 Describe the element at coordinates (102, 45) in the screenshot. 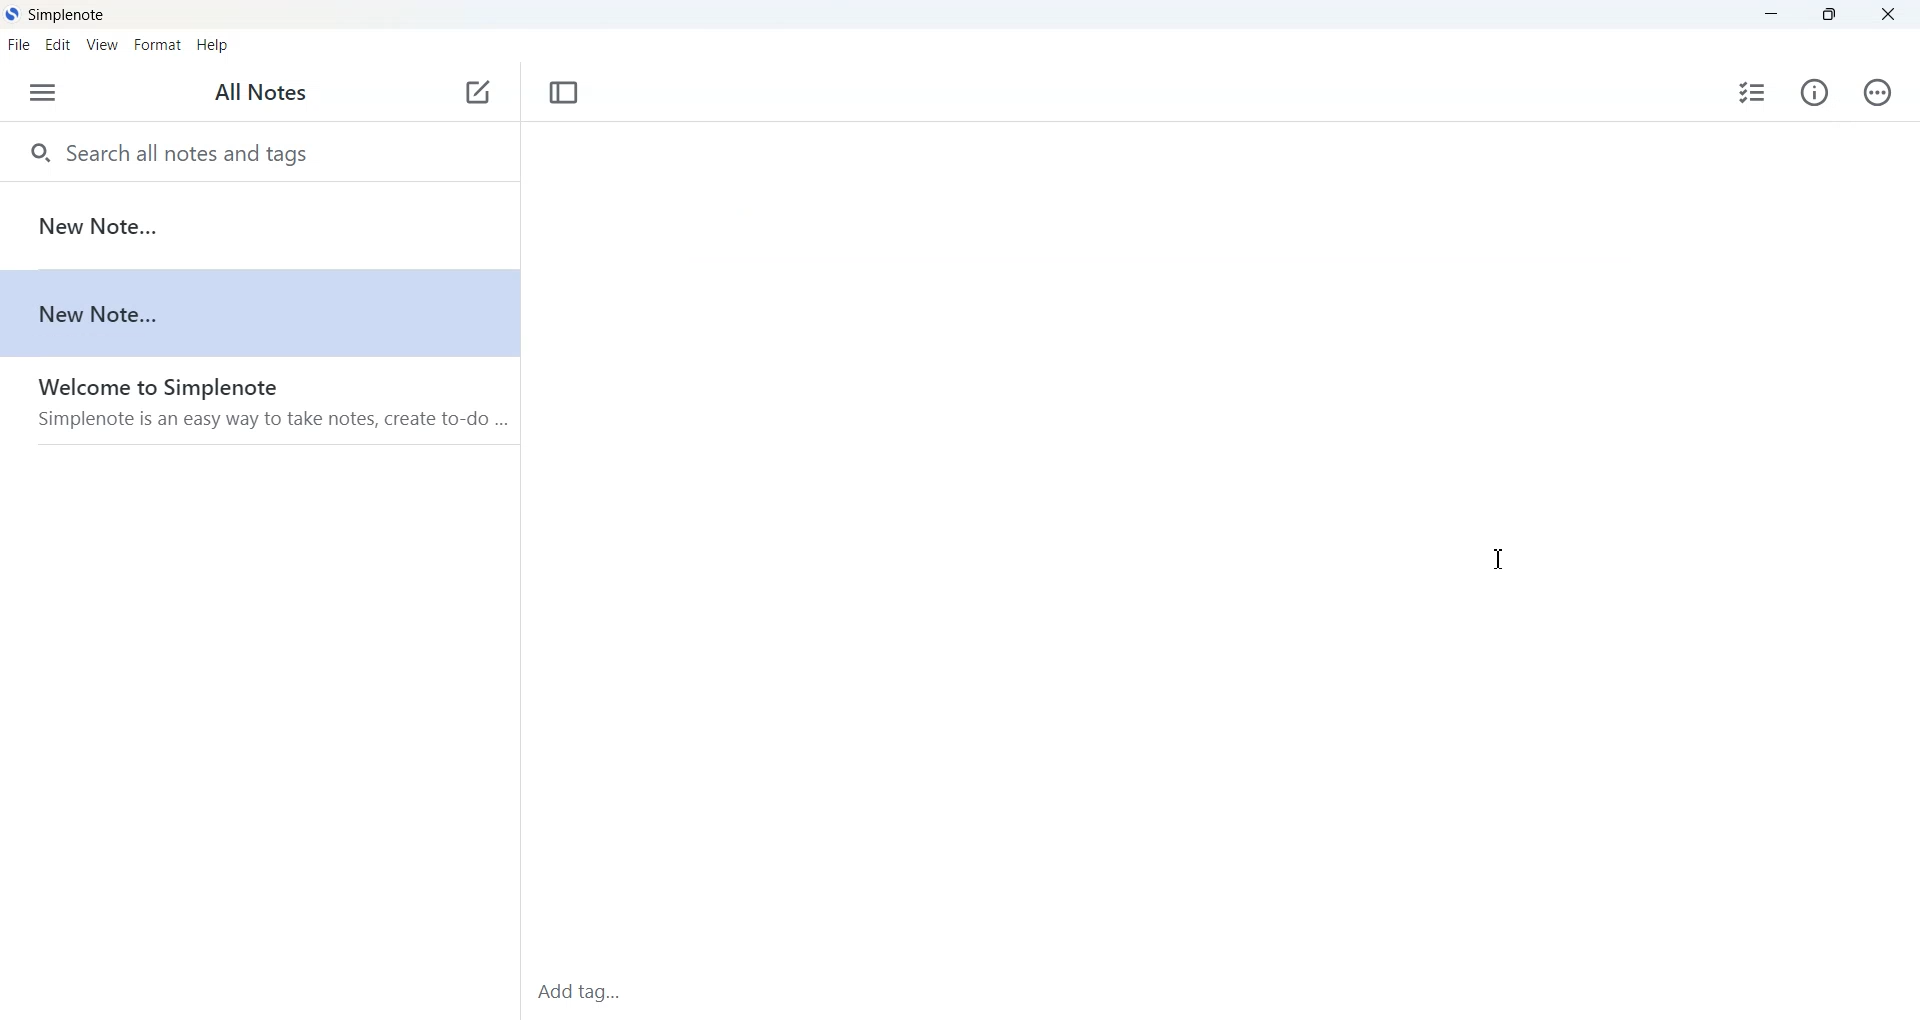

I see `View` at that location.